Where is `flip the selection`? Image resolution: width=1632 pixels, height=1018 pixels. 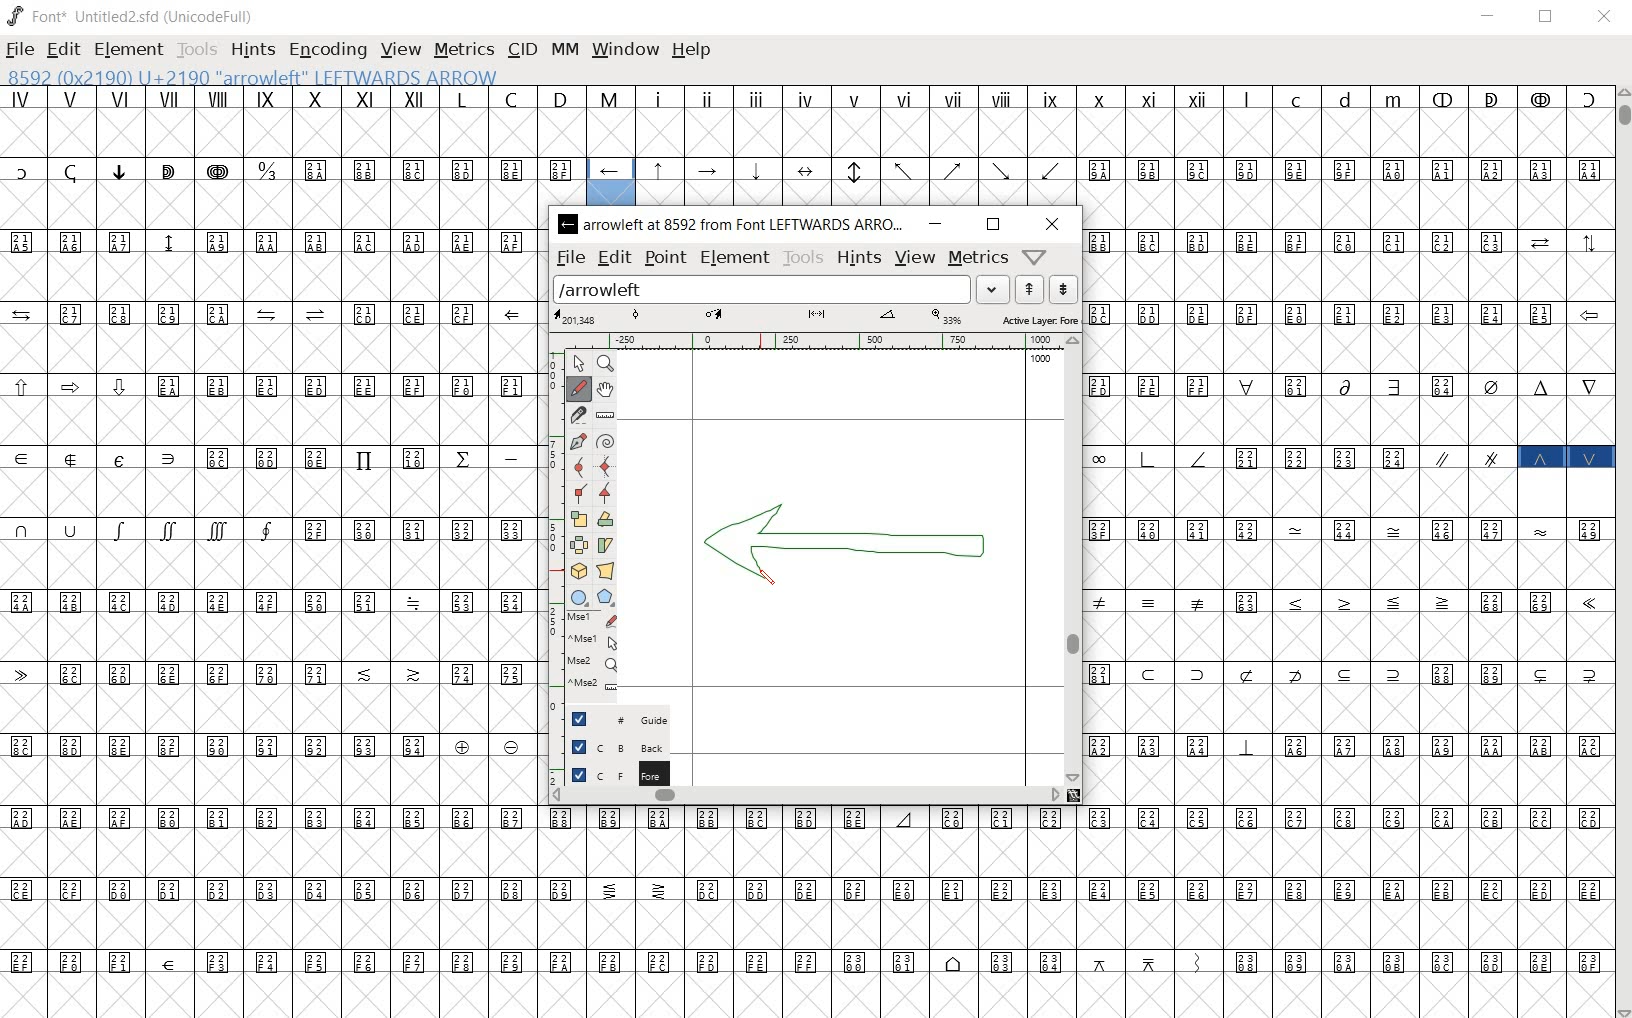 flip the selection is located at coordinates (578, 545).